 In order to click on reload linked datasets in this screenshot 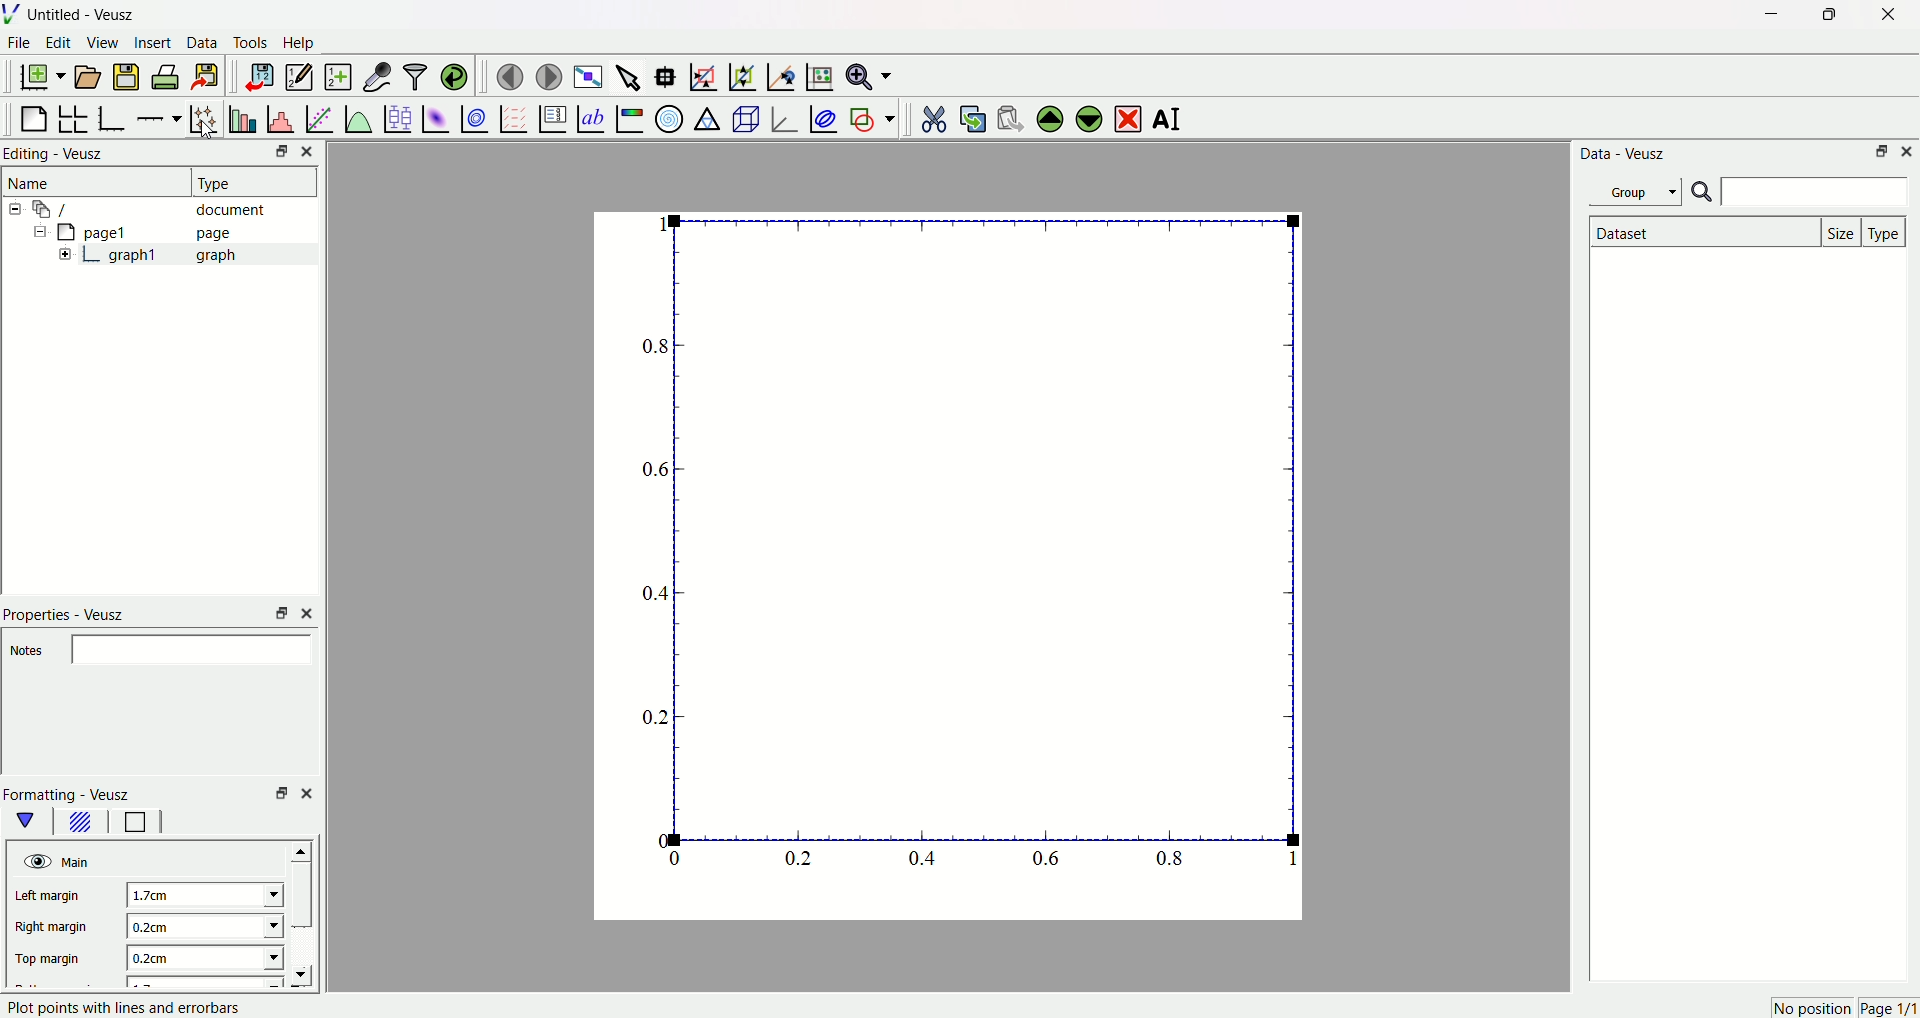, I will do `click(455, 74)`.